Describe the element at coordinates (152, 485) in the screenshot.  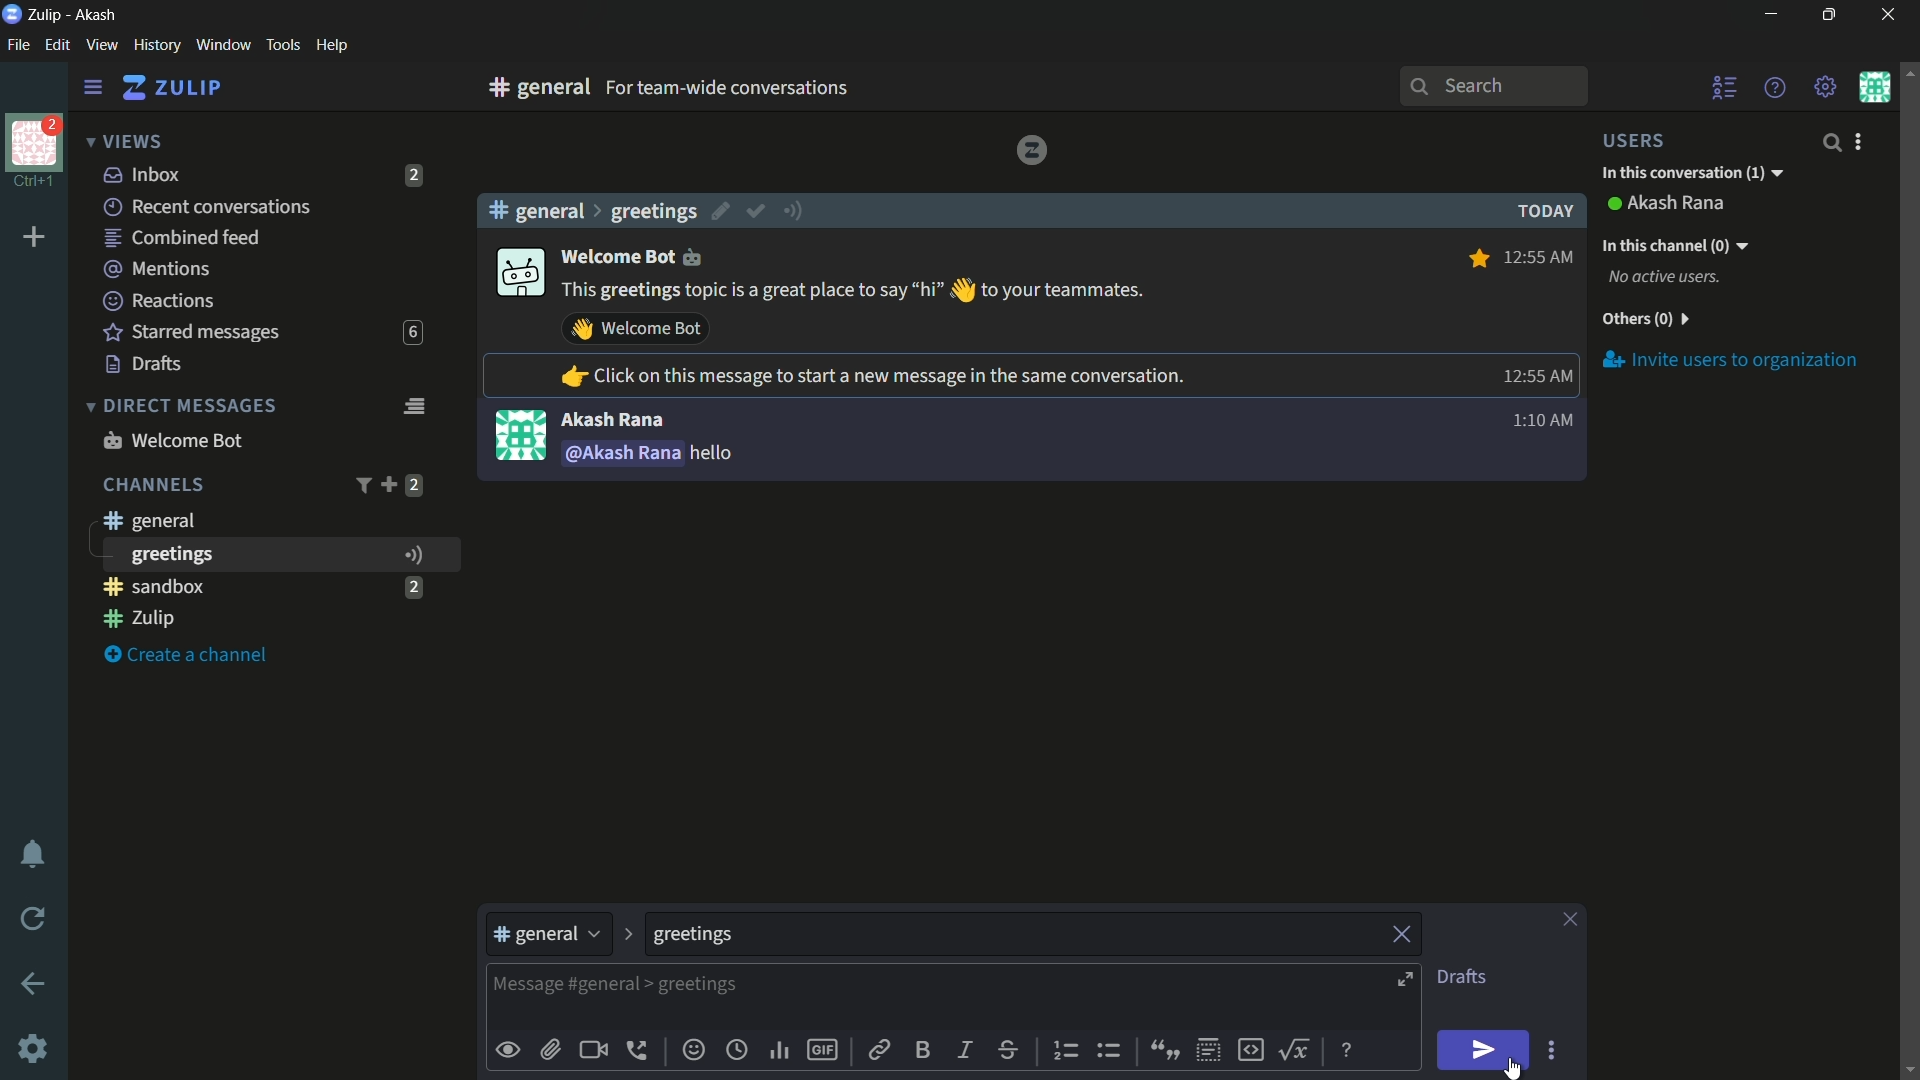
I see `channels` at that location.